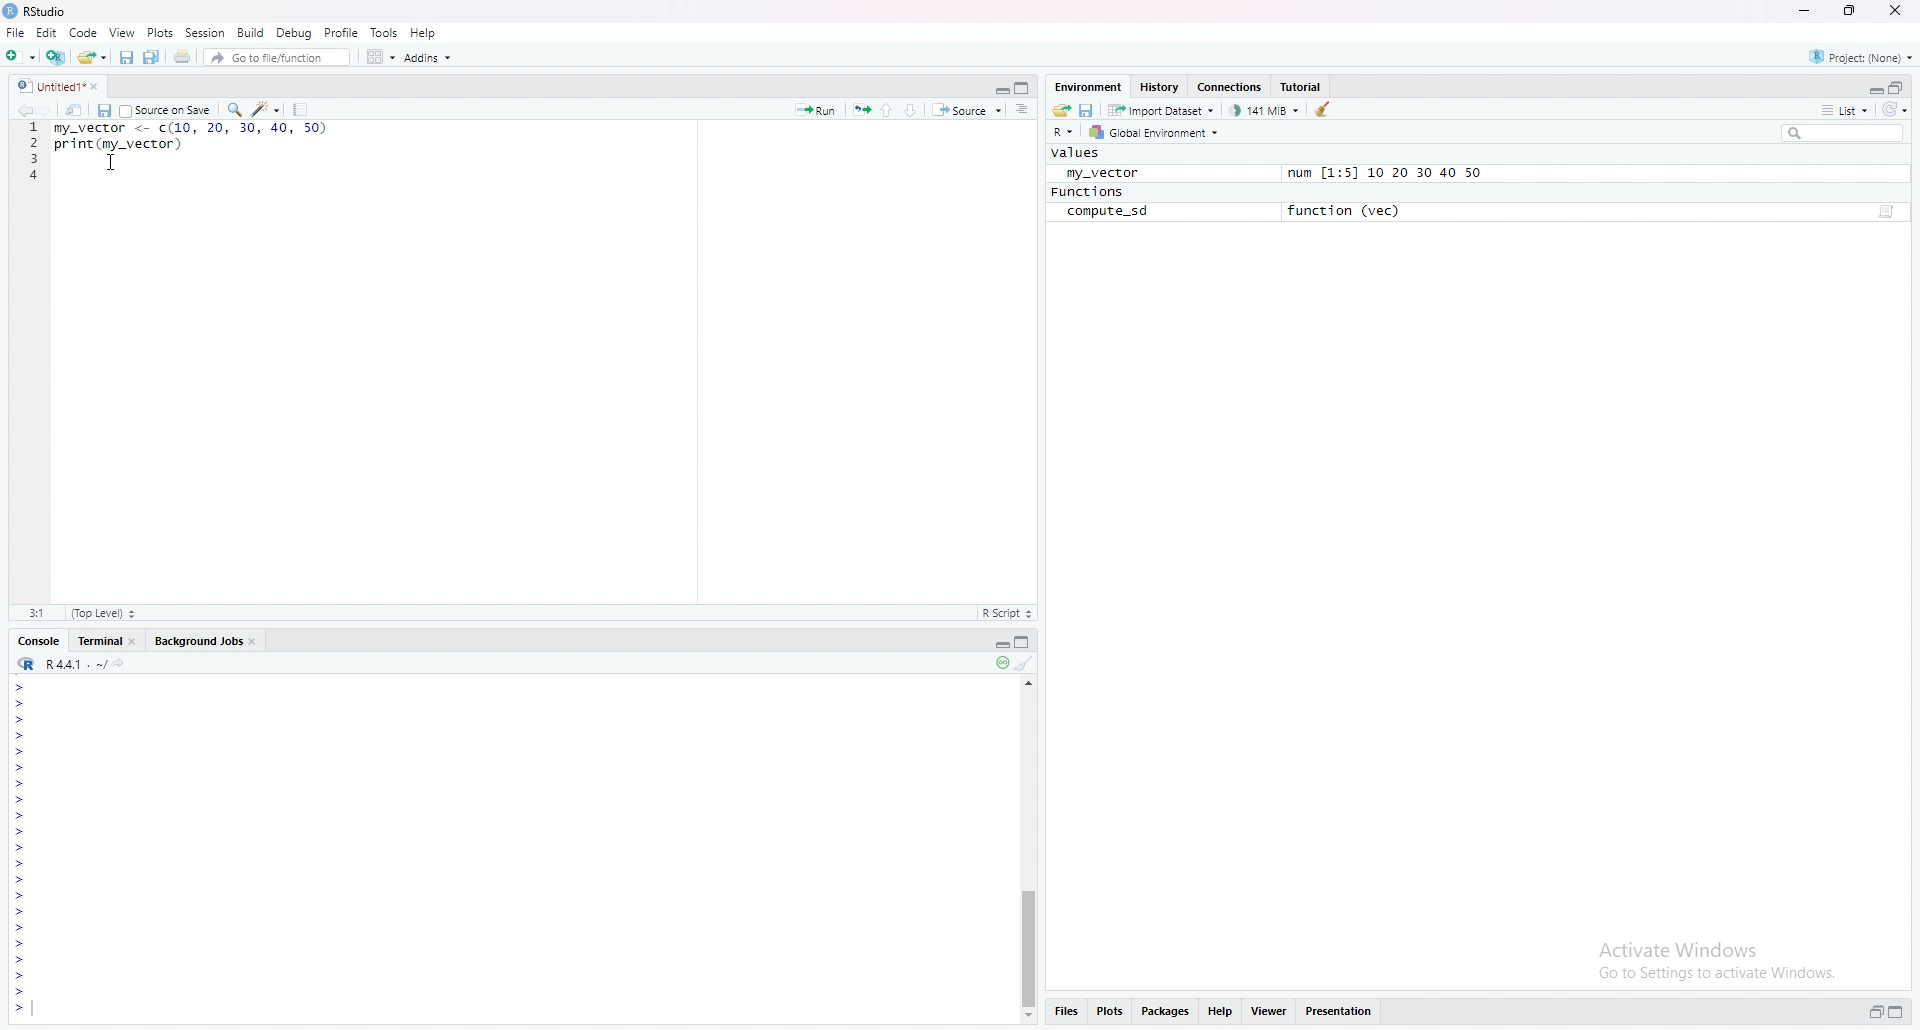  I want to click on Prompt Cursor, so click(20, 751).